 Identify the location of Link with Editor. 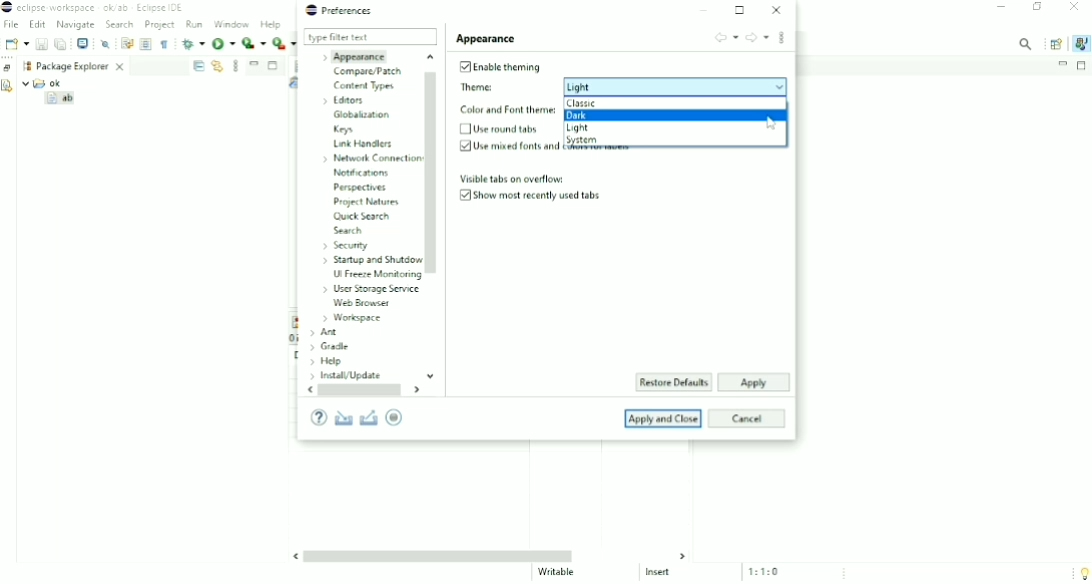
(217, 66).